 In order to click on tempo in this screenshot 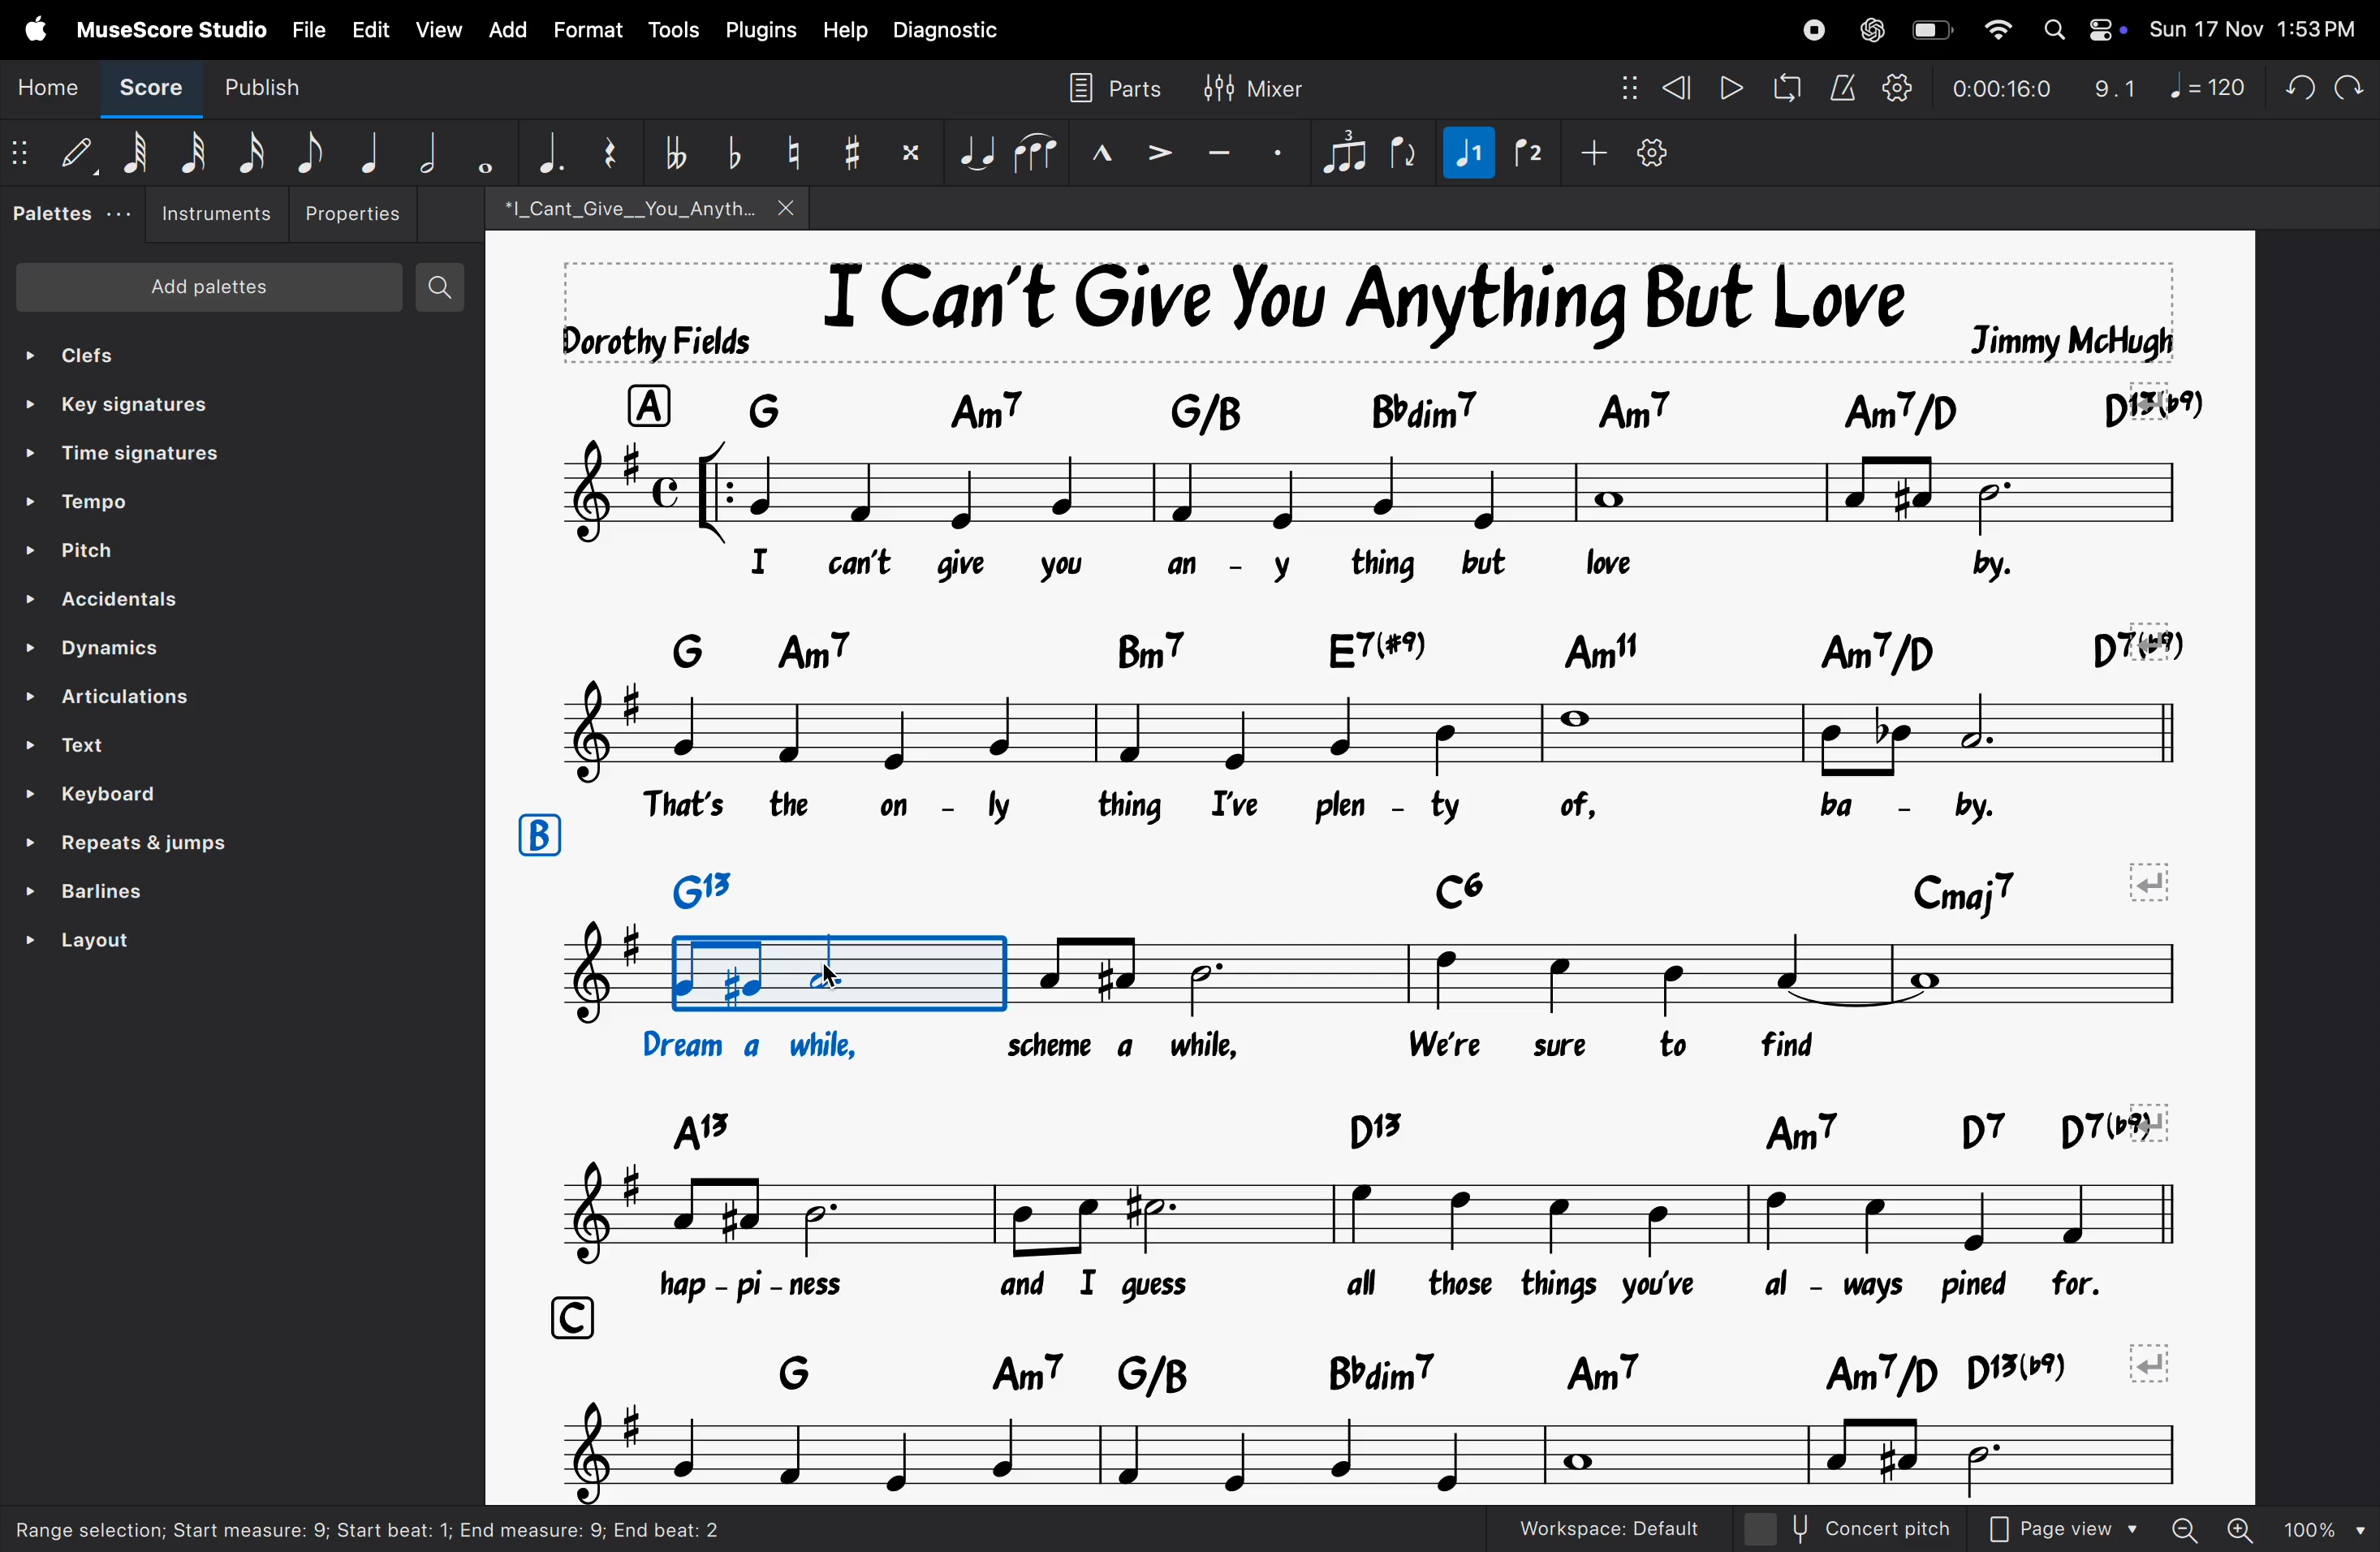, I will do `click(88, 504)`.